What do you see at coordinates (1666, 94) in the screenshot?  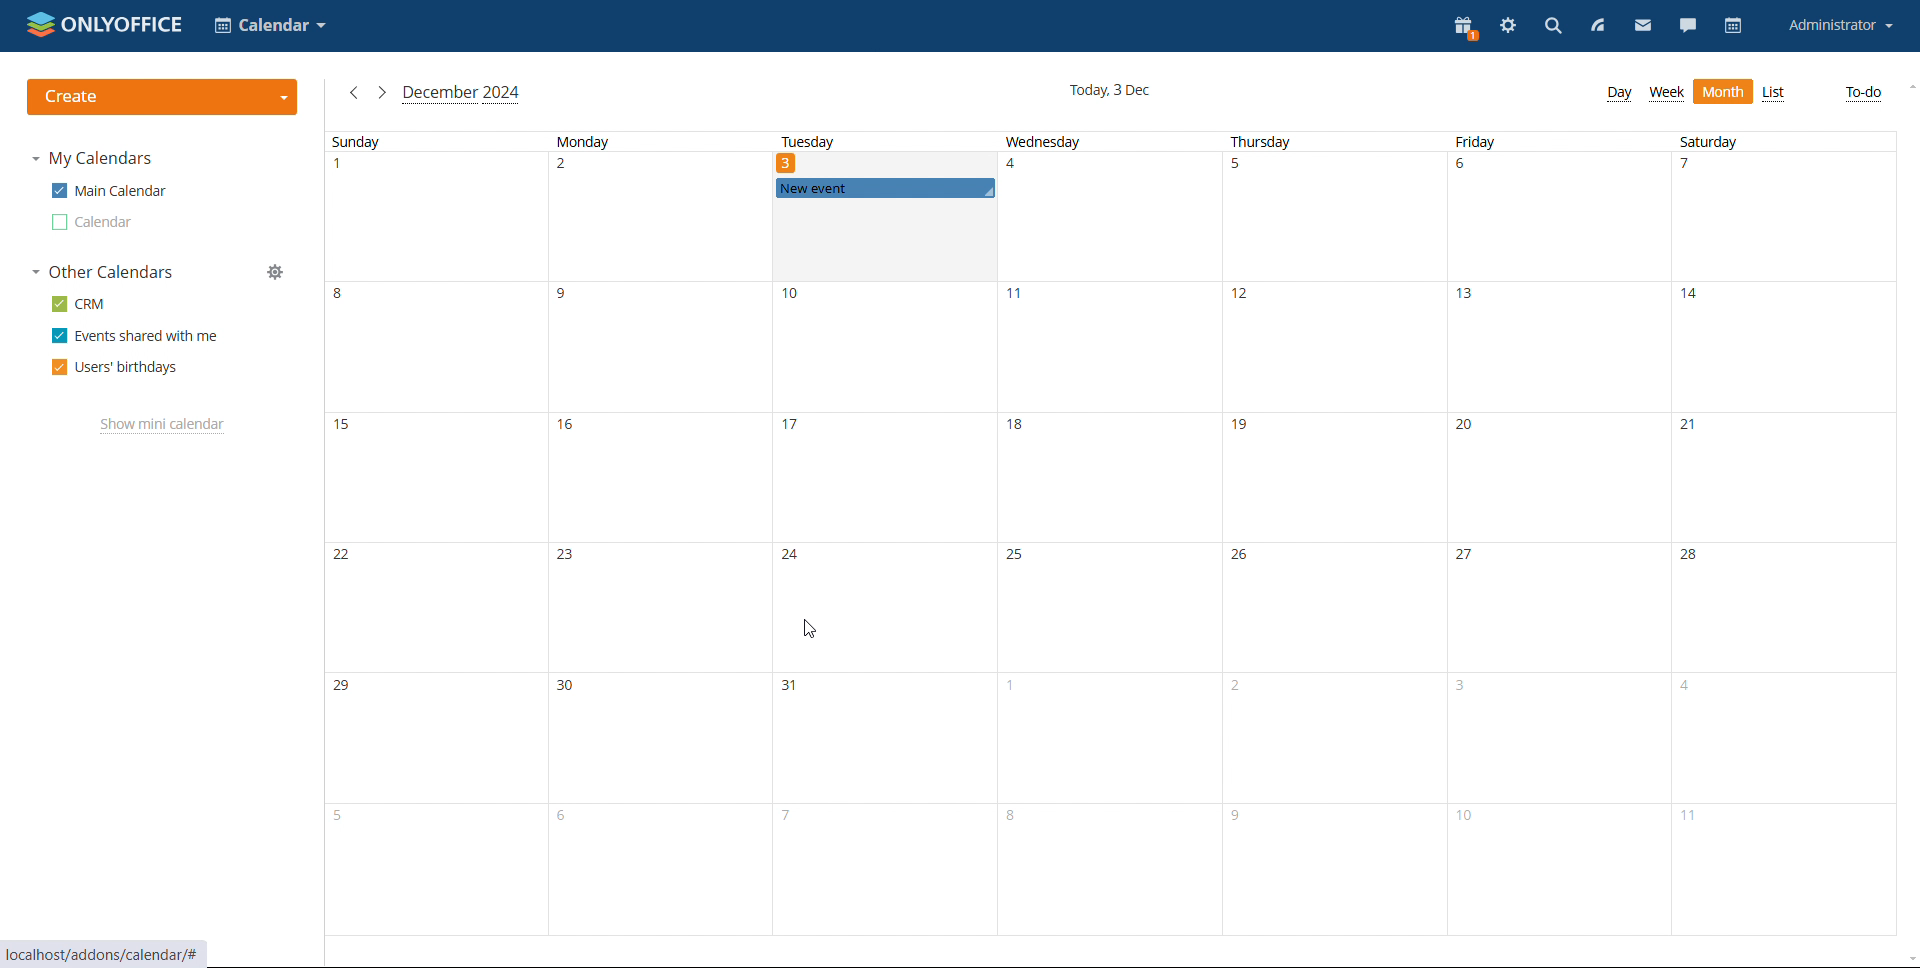 I see `week view` at bounding box center [1666, 94].